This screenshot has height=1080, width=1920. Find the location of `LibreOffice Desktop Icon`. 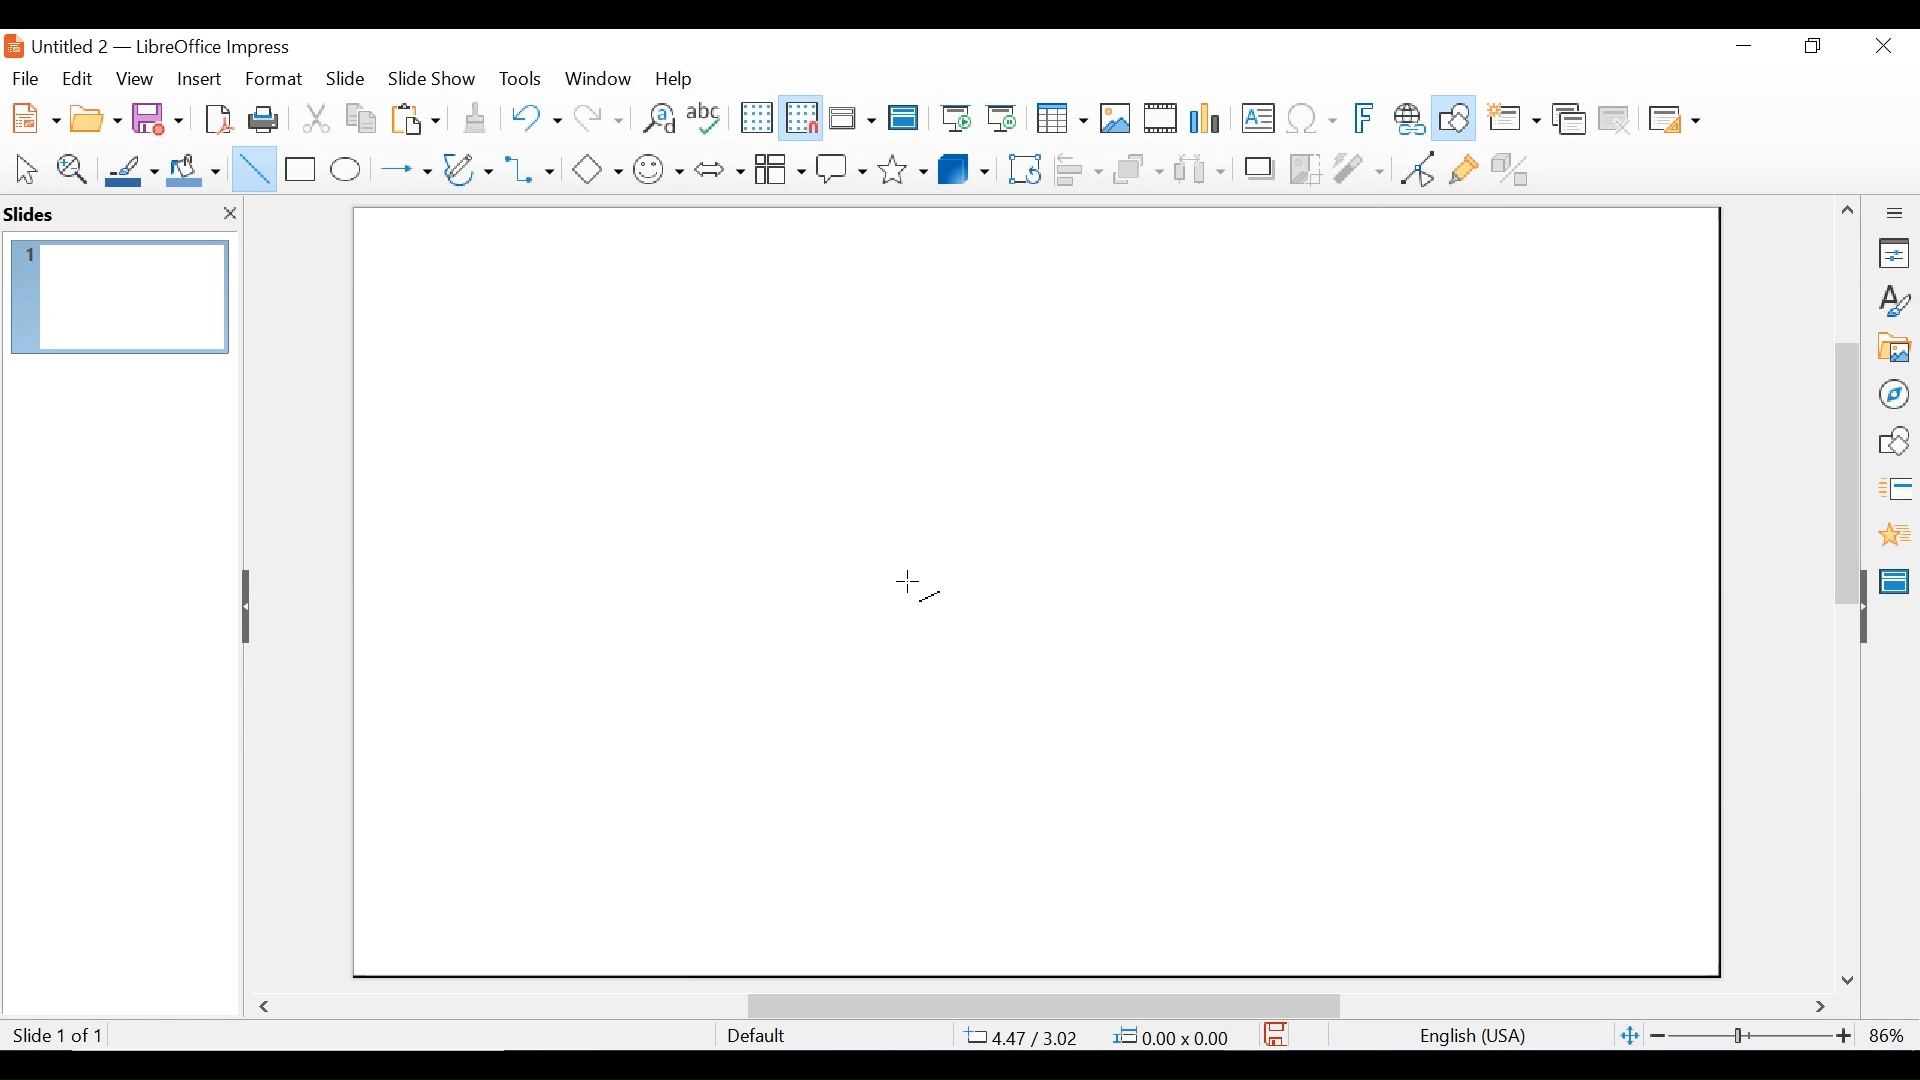

LibreOffice Desktop Icon is located at coordinates (12, 46).